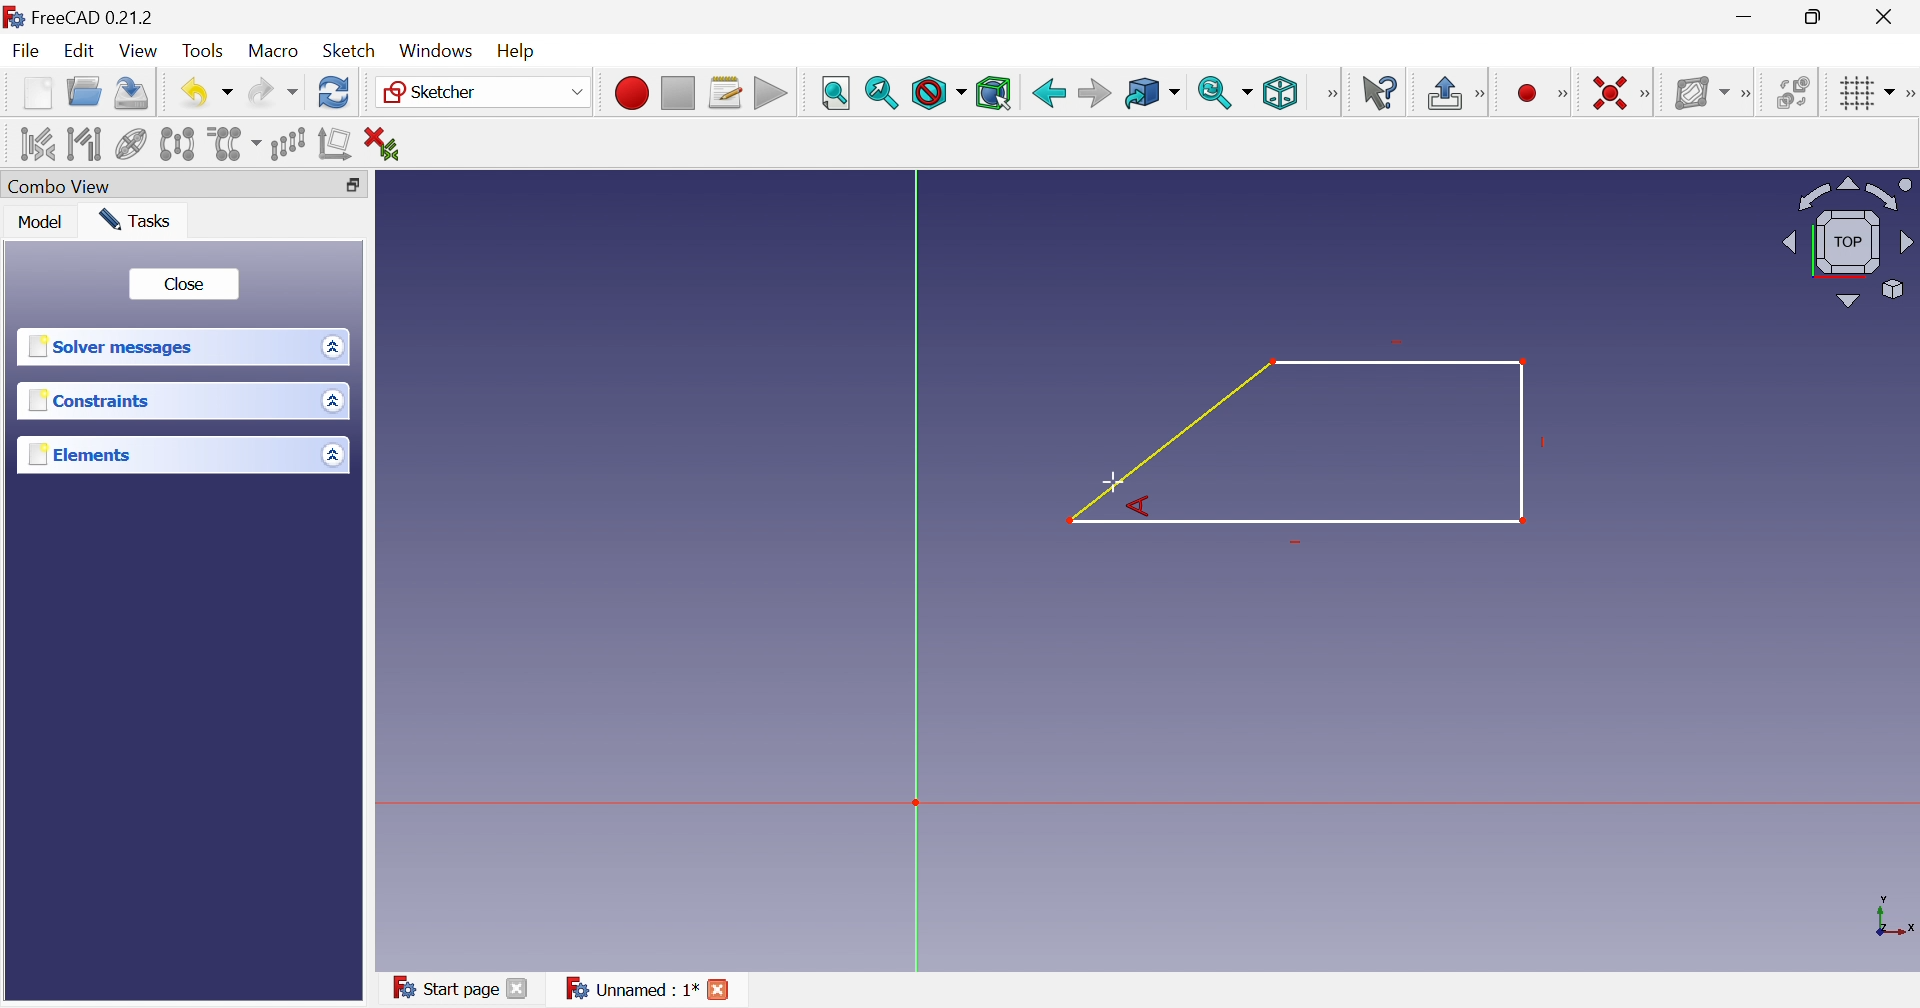 Image resolution: width=1920 pixels, height=1008 pixels. I want to click on Constraints, so click(89, 401).